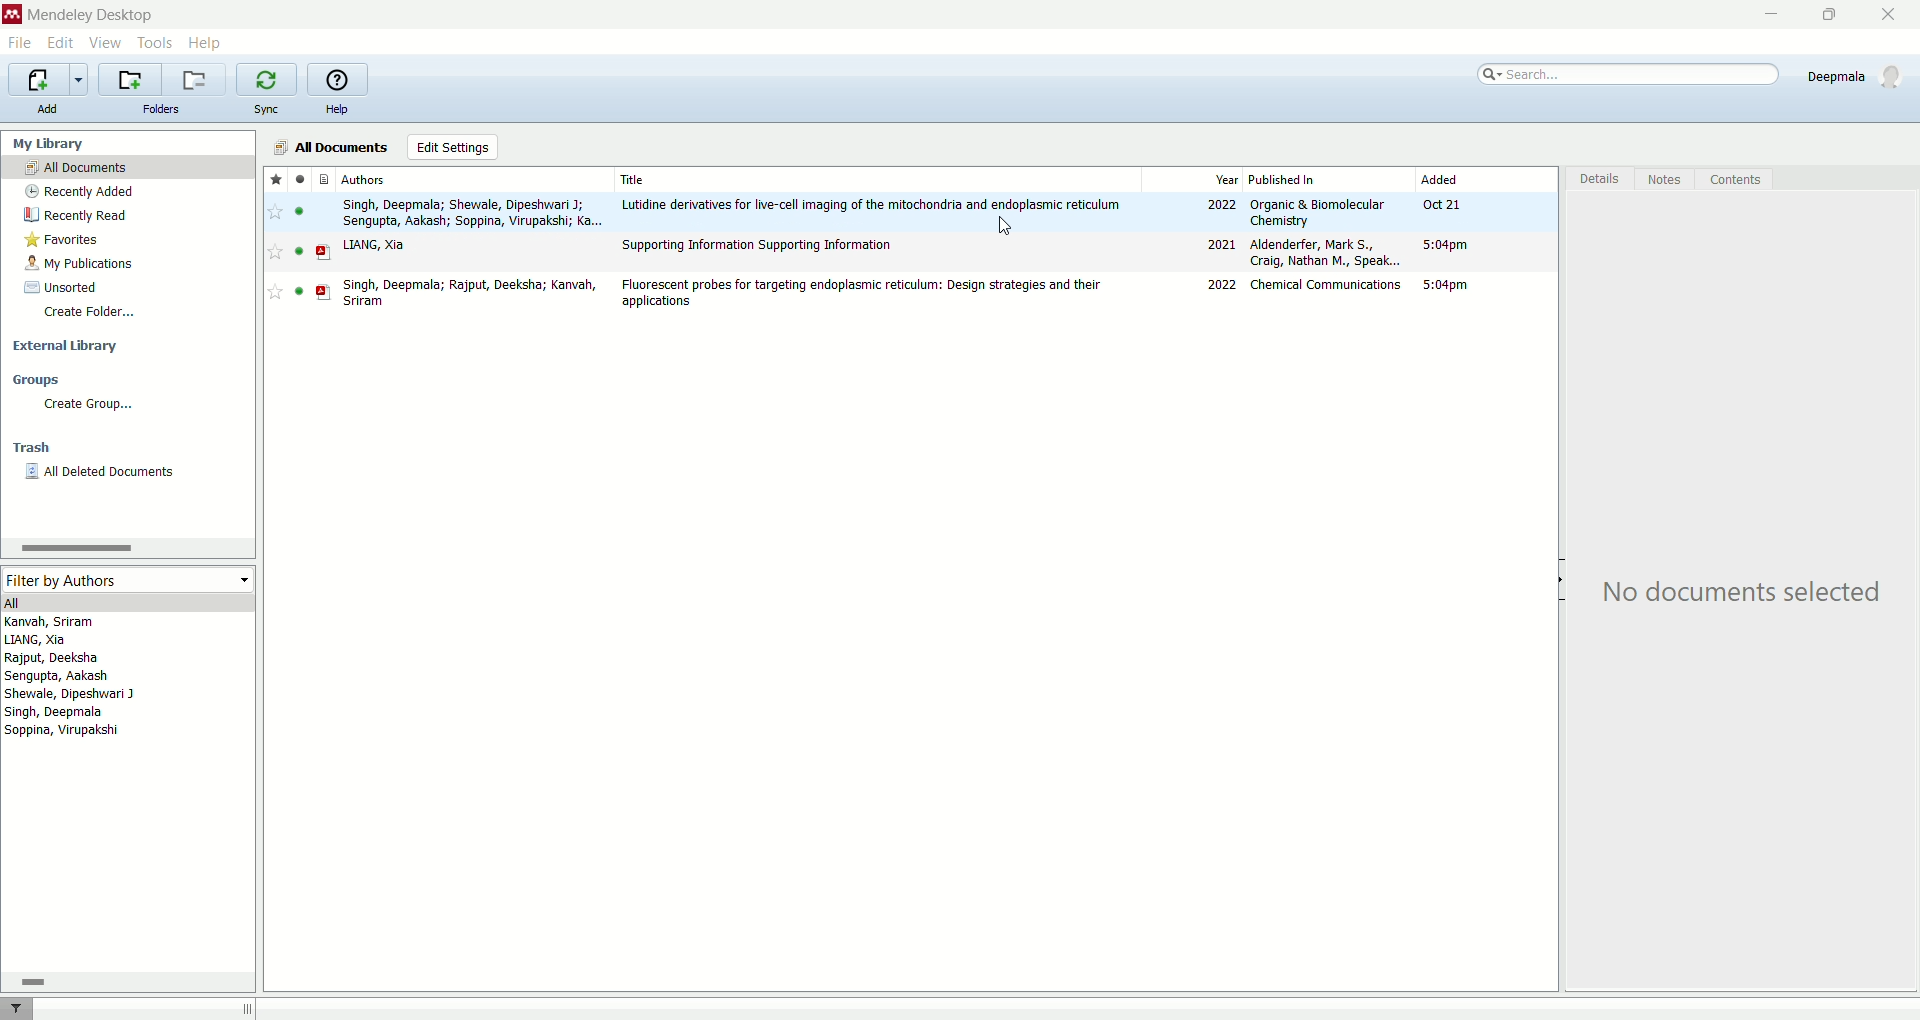 The height and width of the screenshot is (1020, 1920). What do you see at coordinates (1440, 204) in the screenshot?
I see `Oct 21` at bounding box center [1440, 204].